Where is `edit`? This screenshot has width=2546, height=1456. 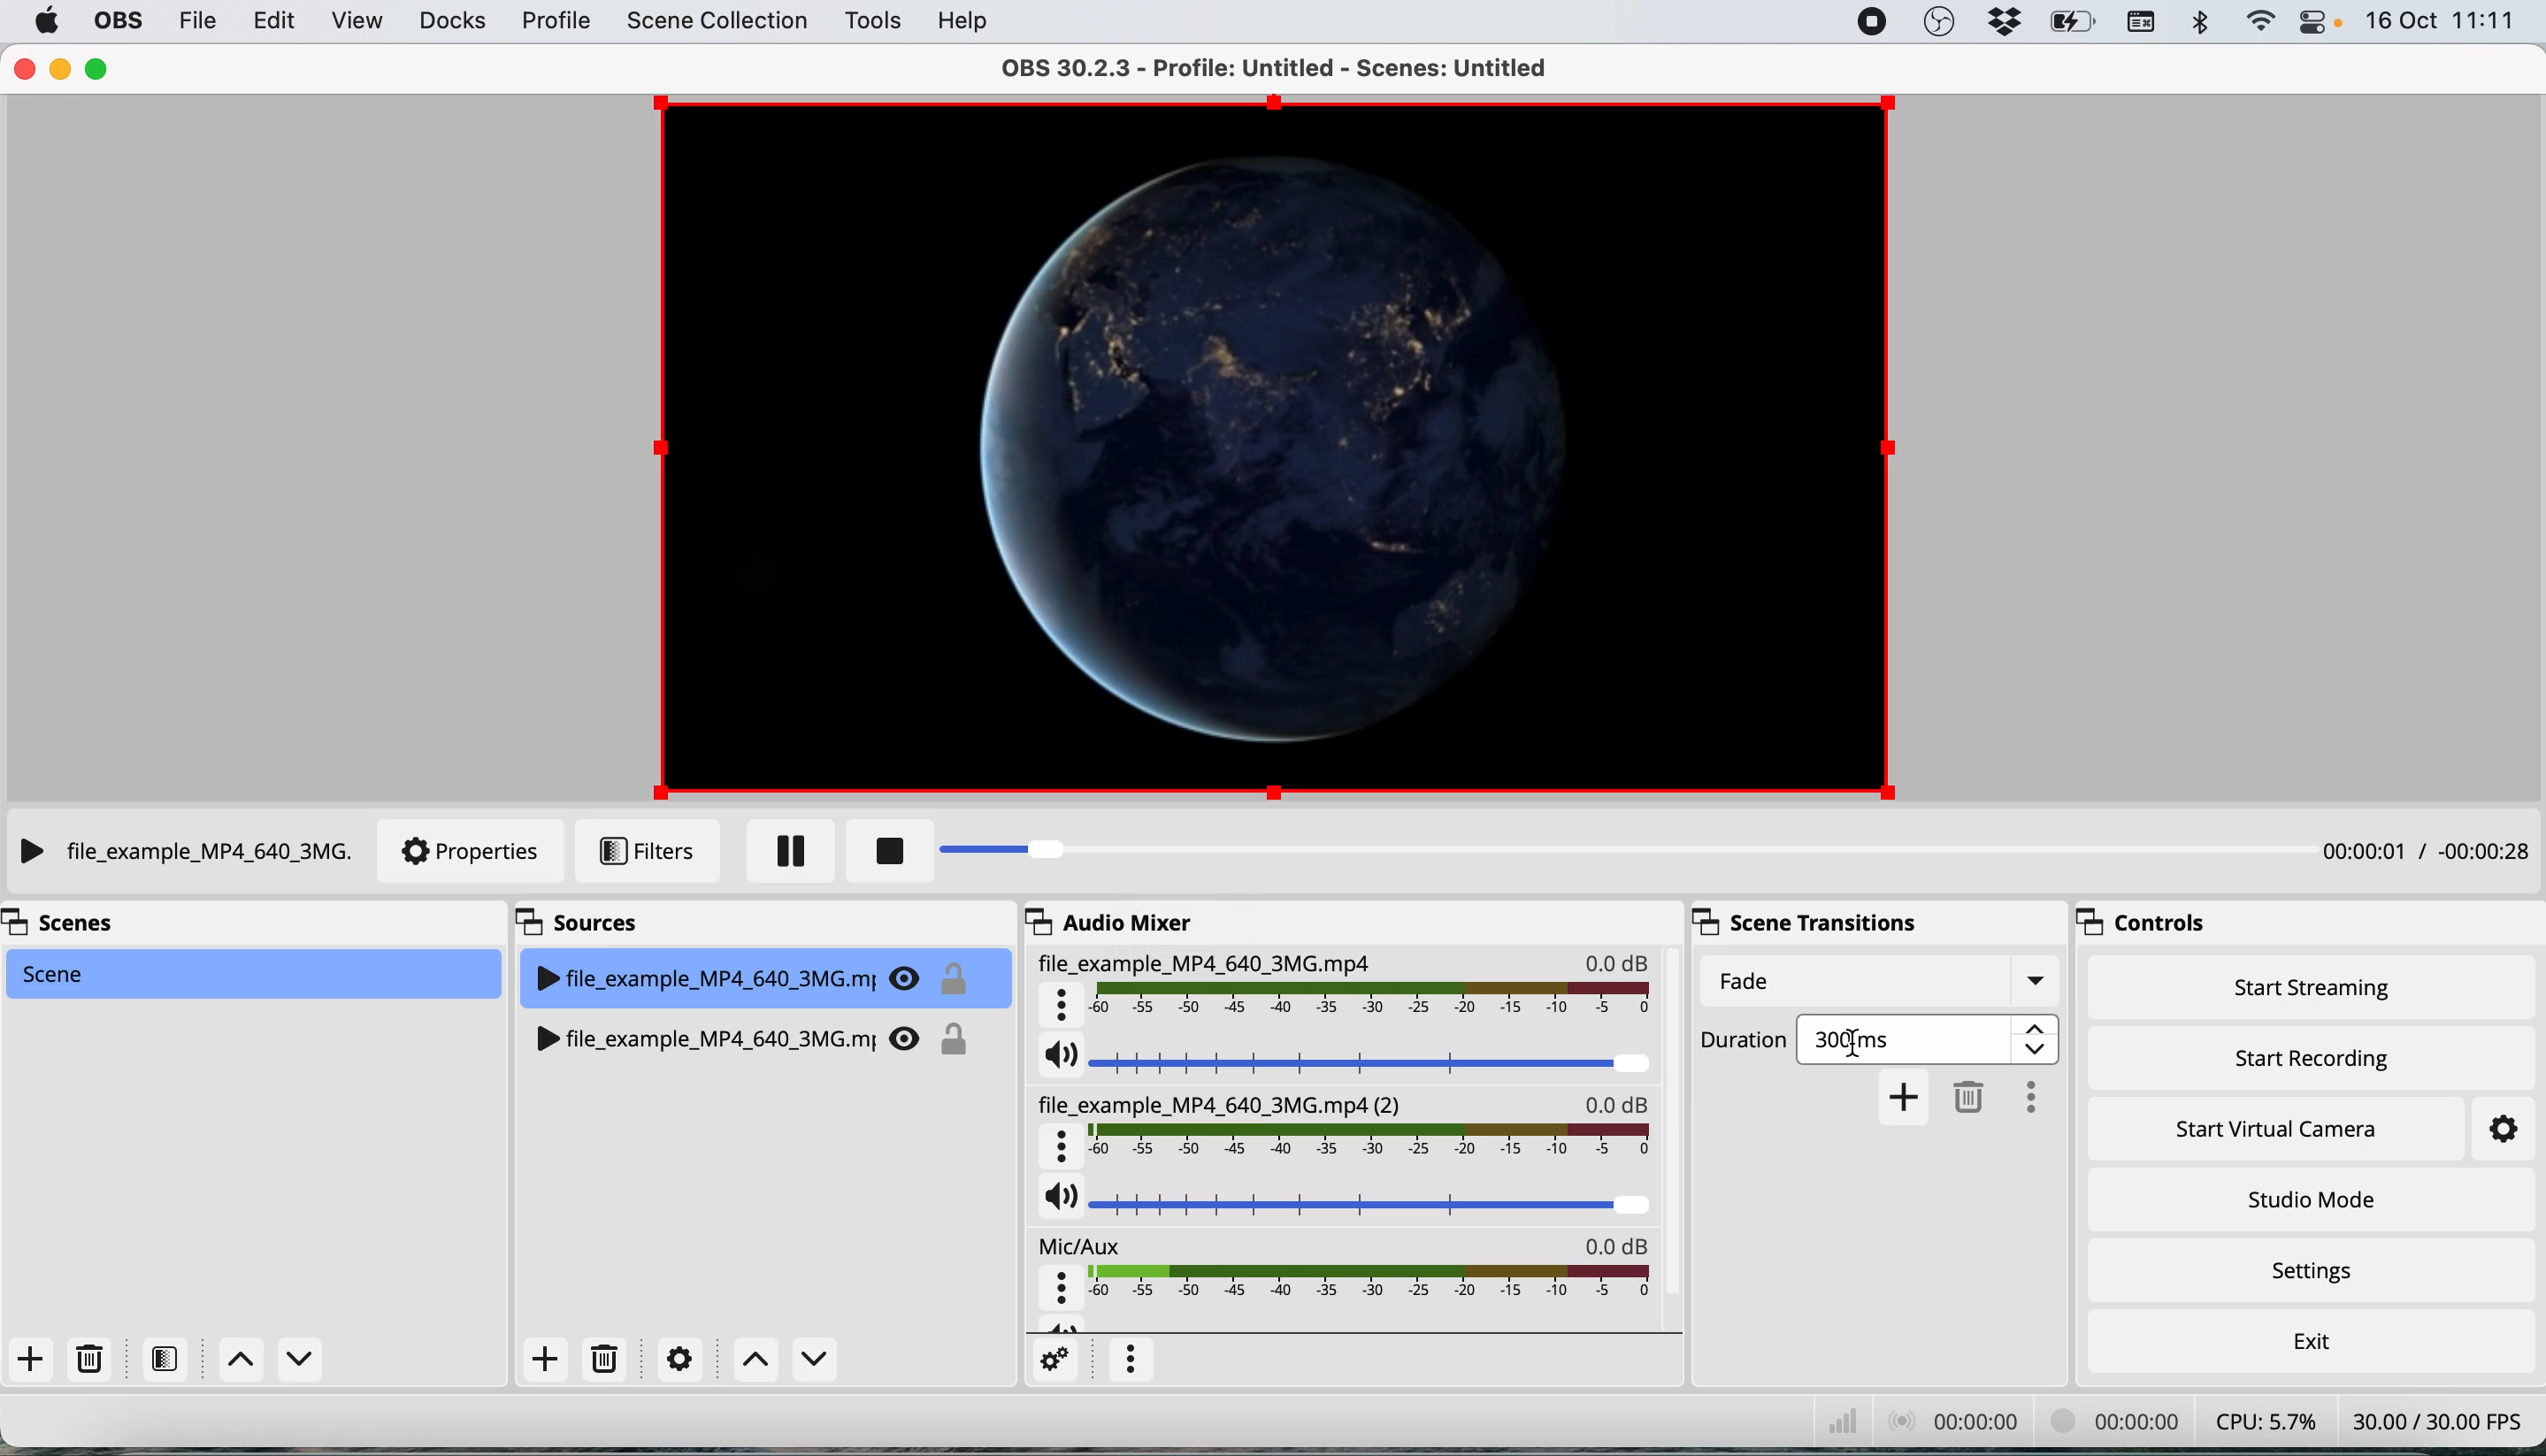
edit is located at coordinates (282, 23).